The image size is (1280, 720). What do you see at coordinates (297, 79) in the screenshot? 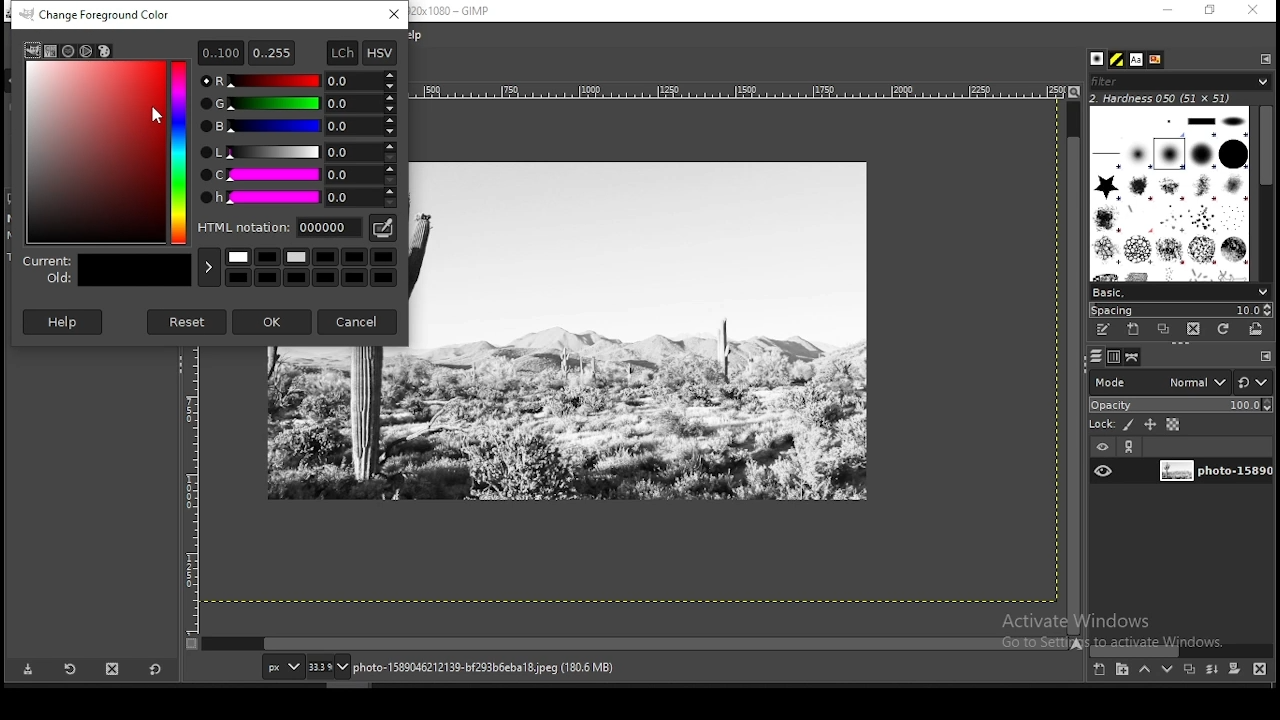
I see `red` at bounding box center [297, 79].